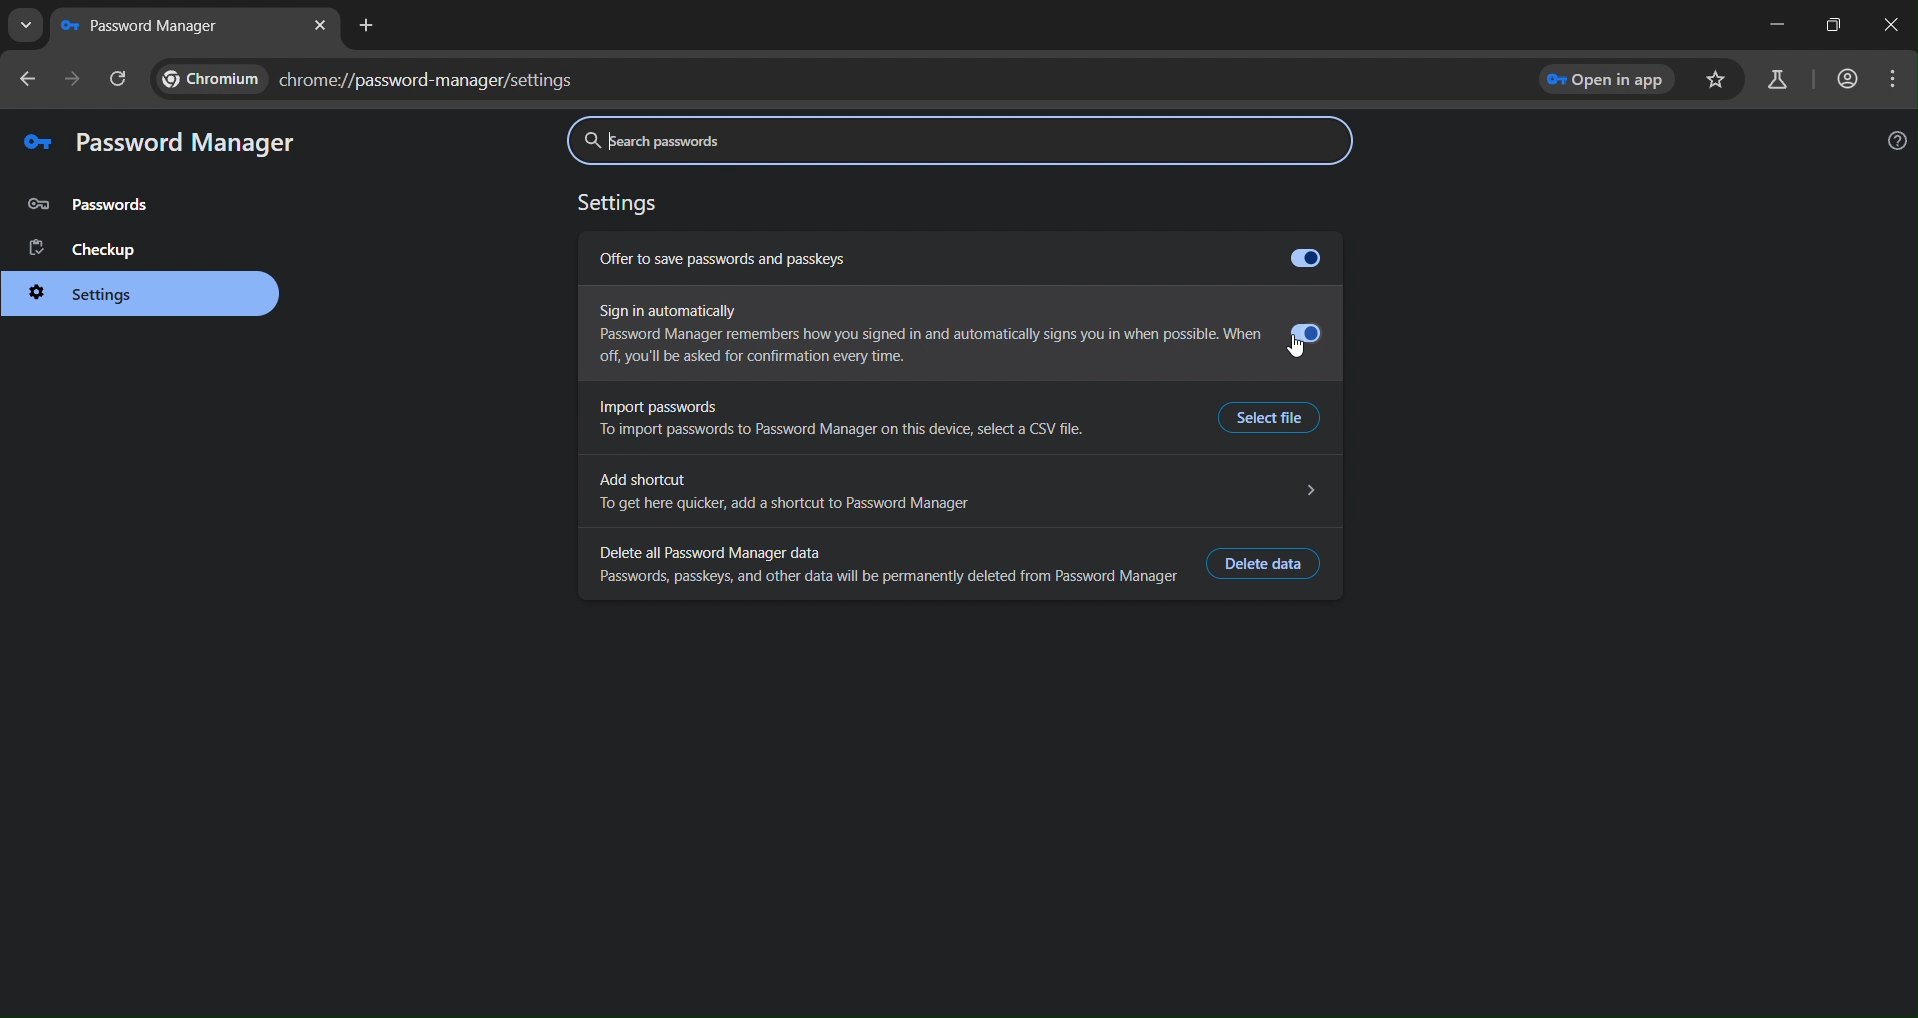 Image resolution: width=1918 pixels, height=1018 pixels. Describe the element at coordinates (74, 83) in the screenshot. I see `go forward one page` at that location.